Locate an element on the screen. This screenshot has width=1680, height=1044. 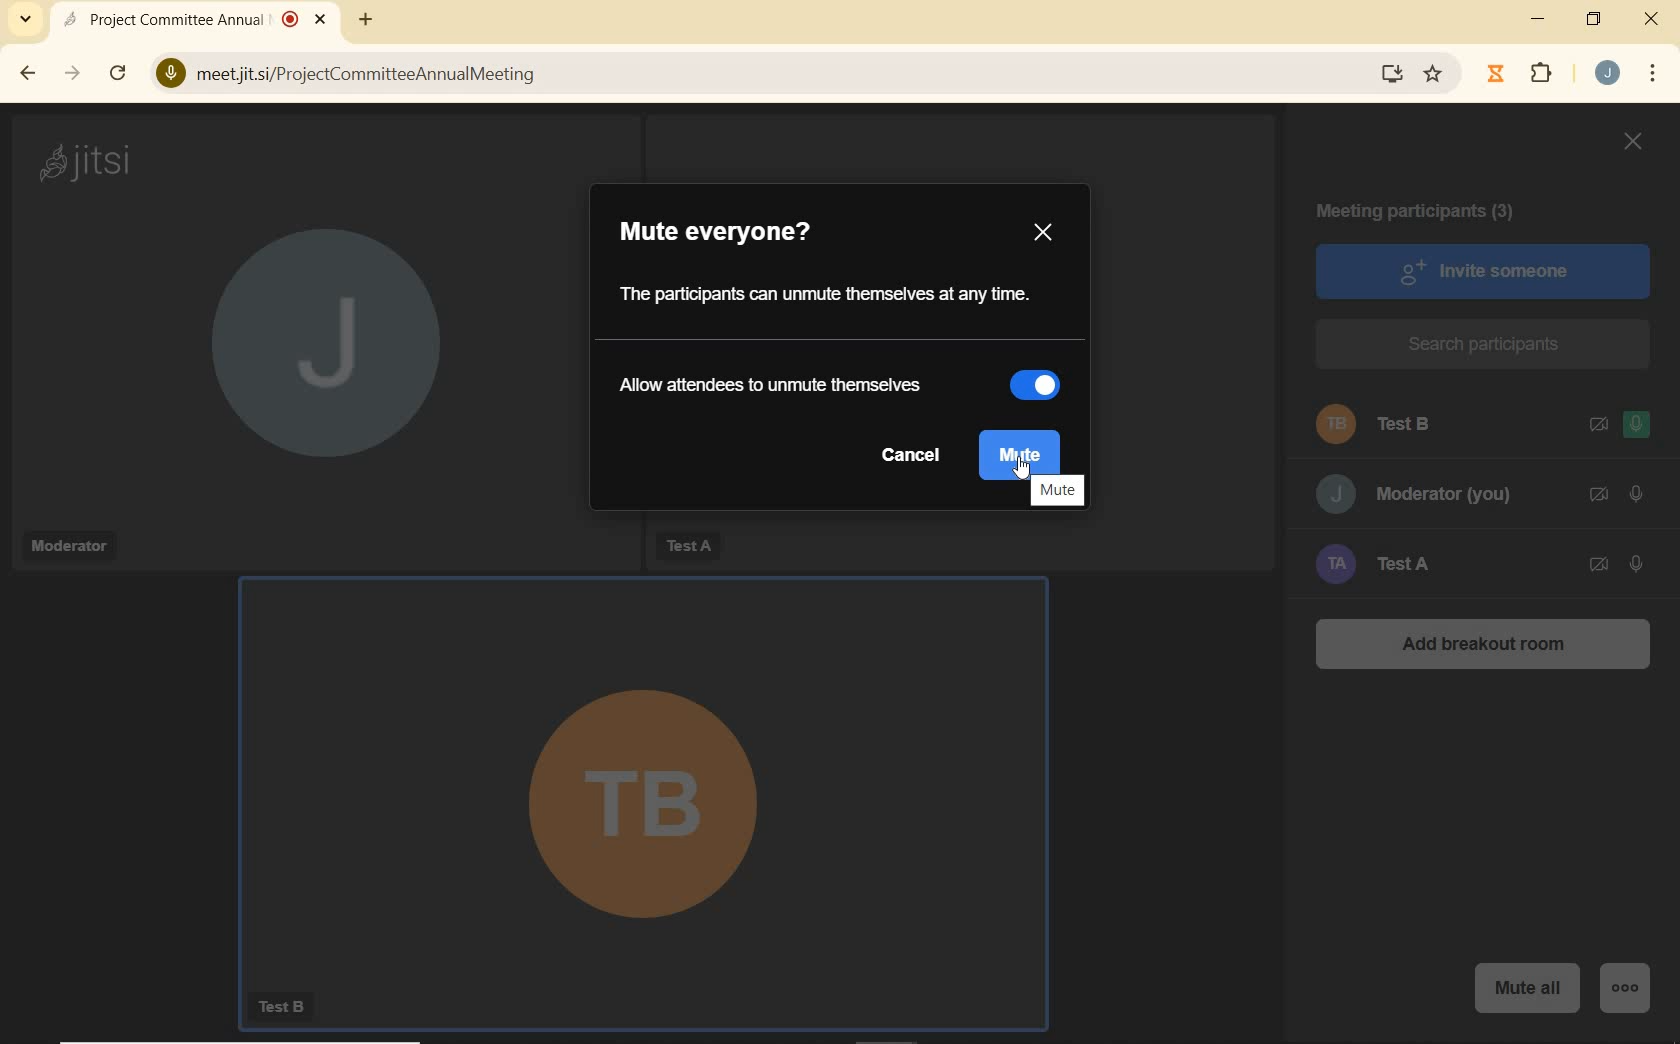
recording is located at coordinates (290, 18).